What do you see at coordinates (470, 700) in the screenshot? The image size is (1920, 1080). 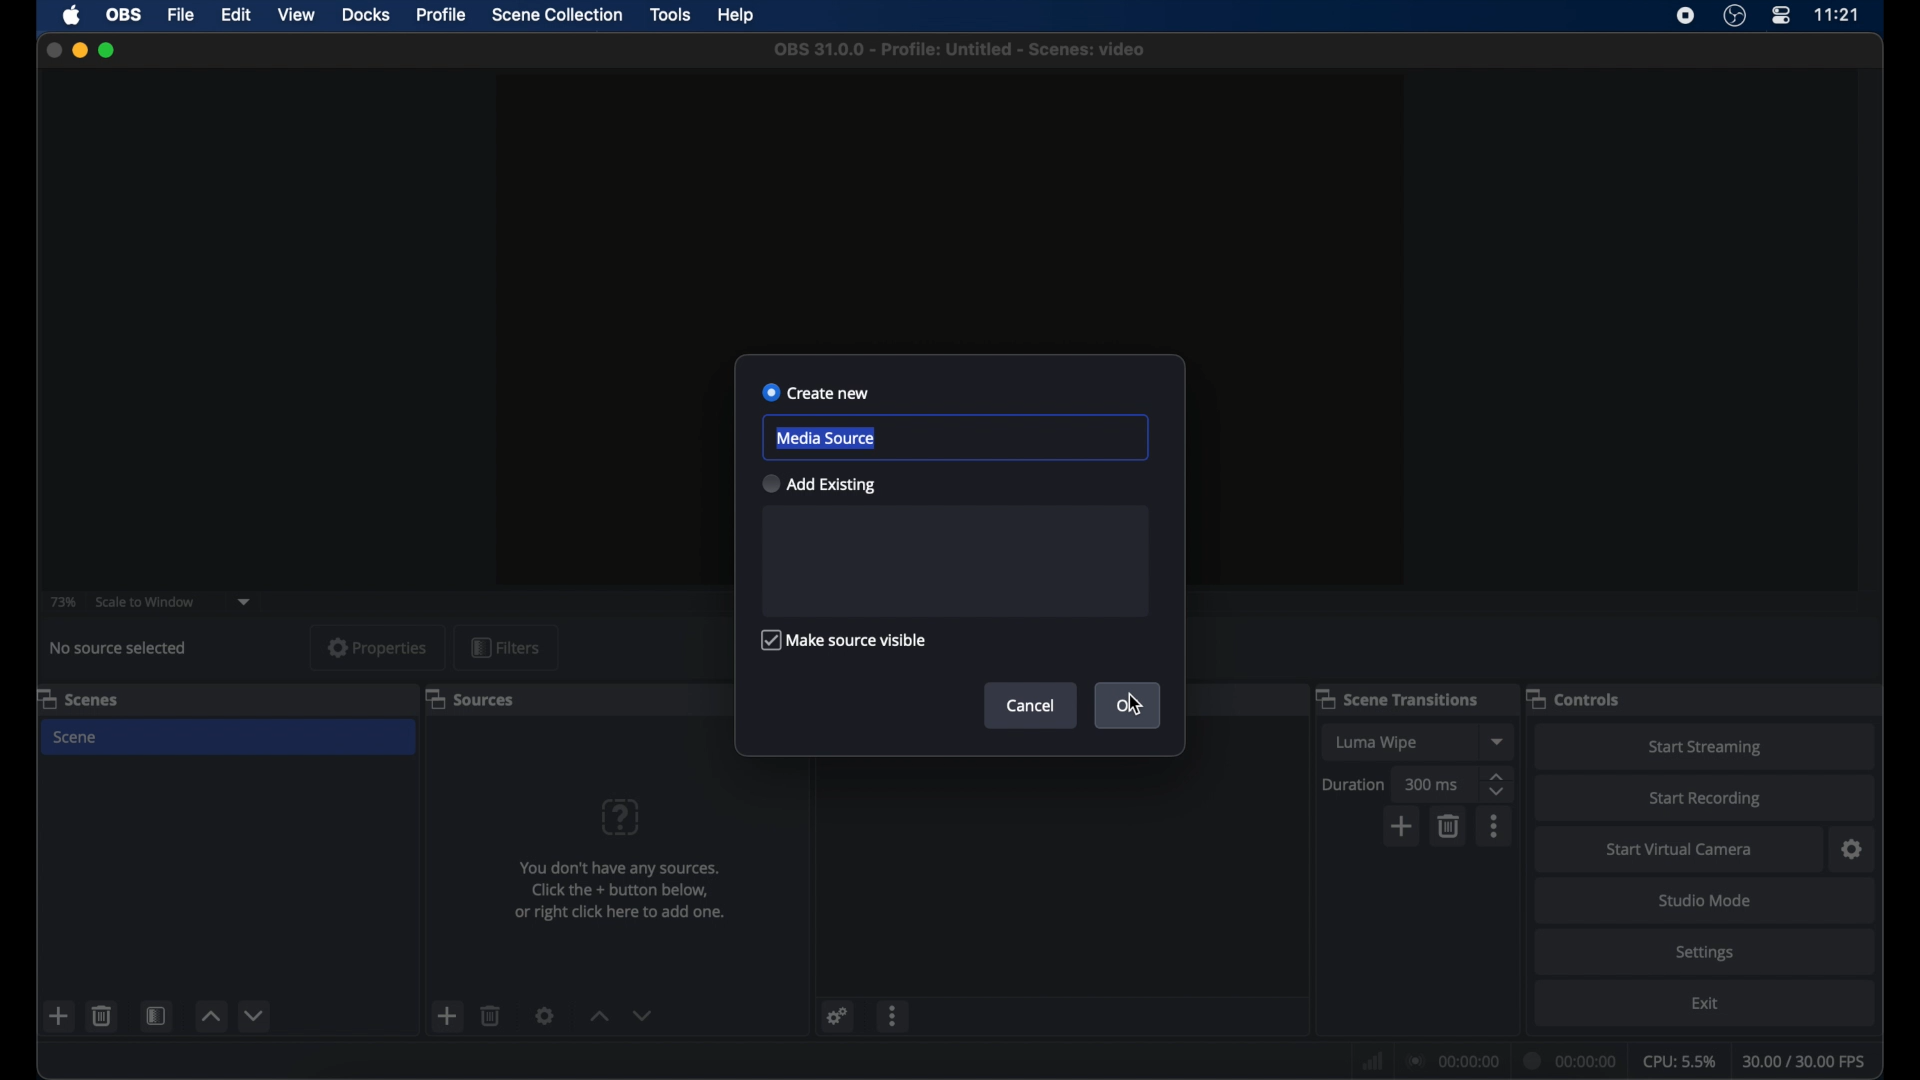 I see `sources` at bounding box center [470, 700].